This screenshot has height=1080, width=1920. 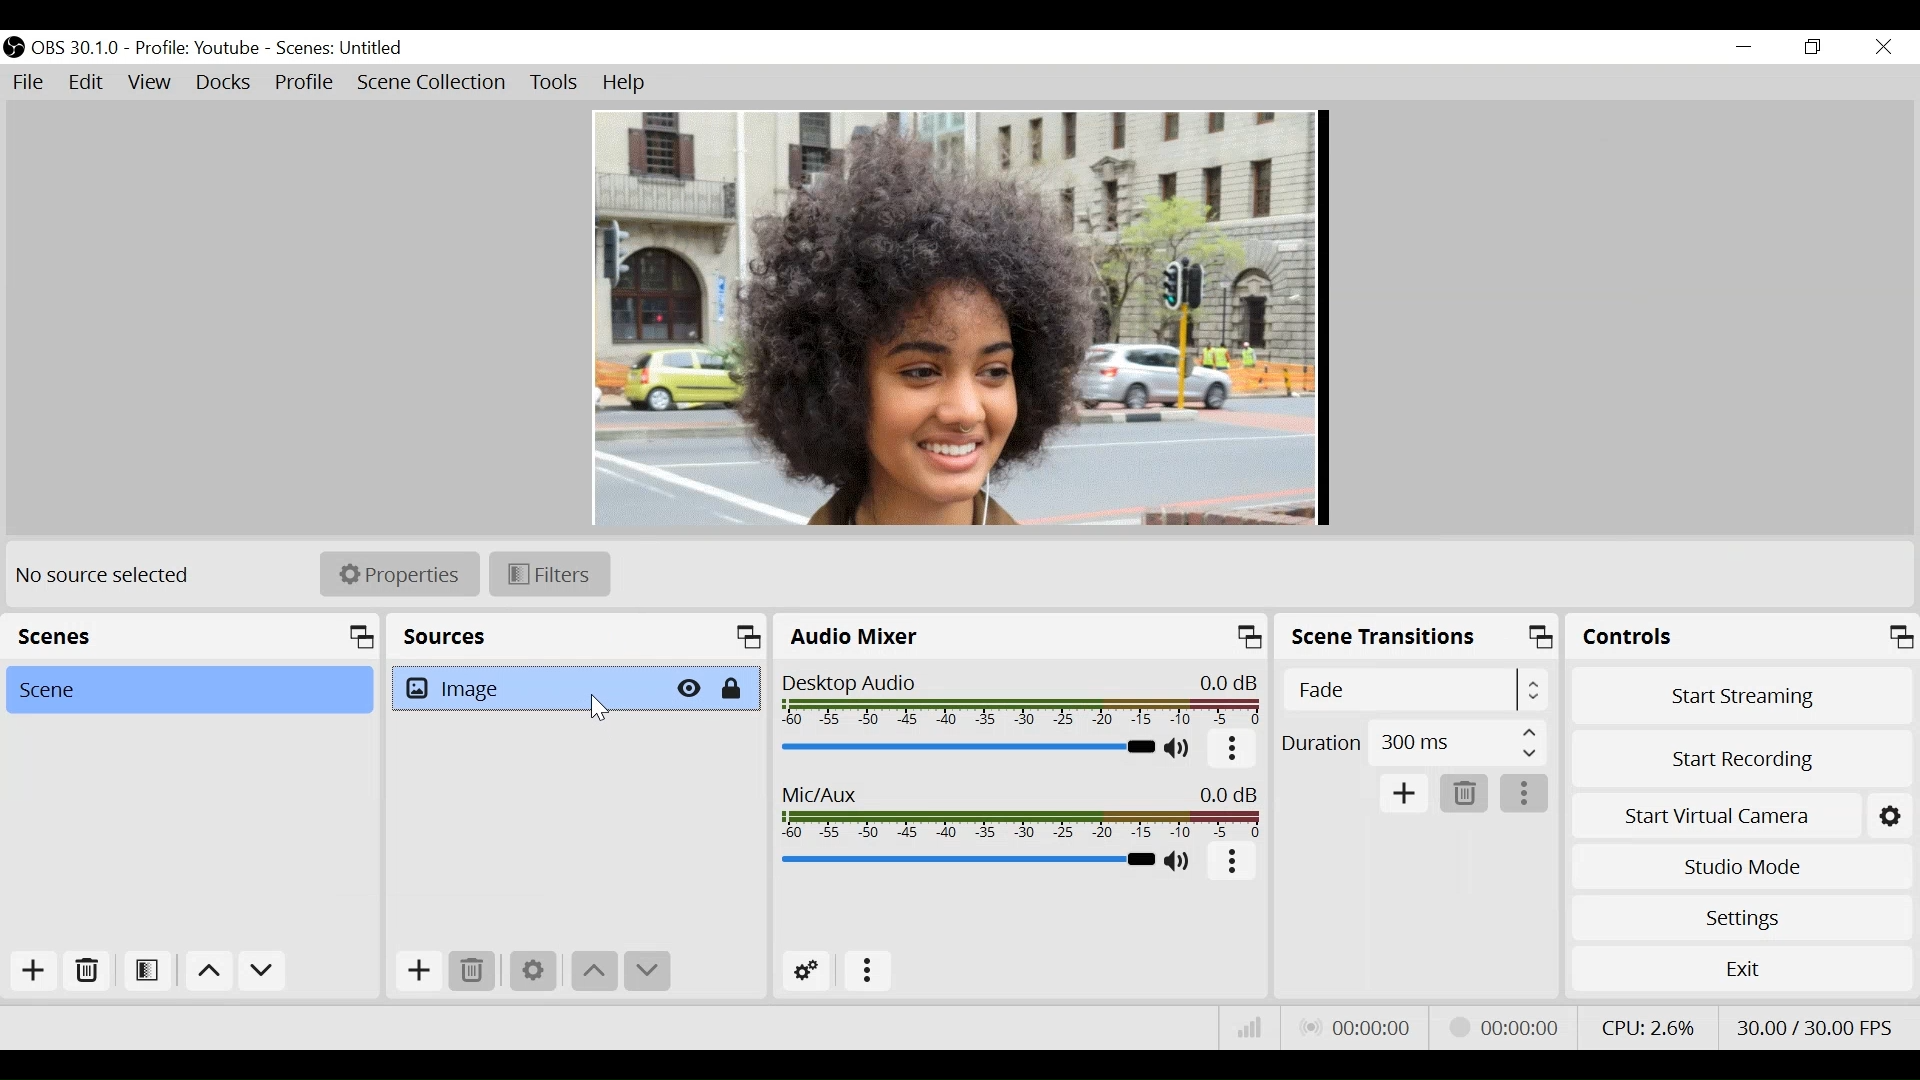 I want to click on Tools, so click(x=557, y=84).